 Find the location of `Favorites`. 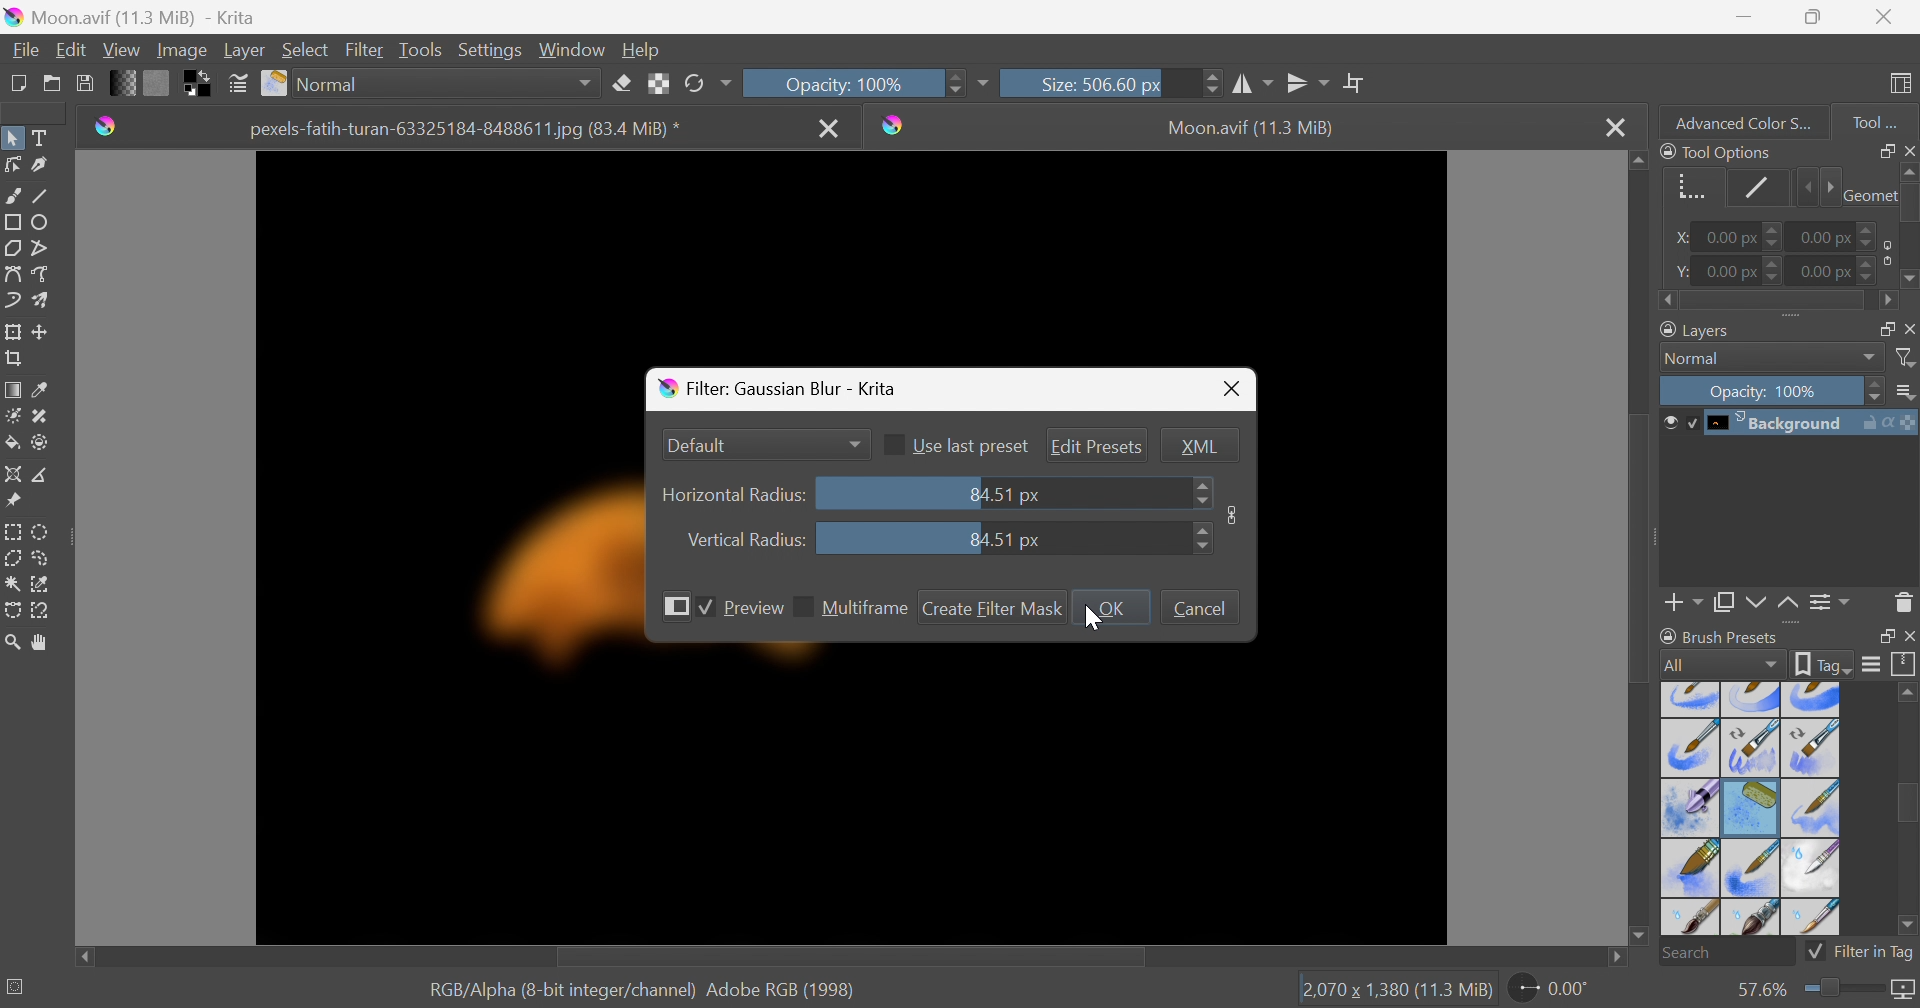

Favorites is located at coordinates (432, 84).